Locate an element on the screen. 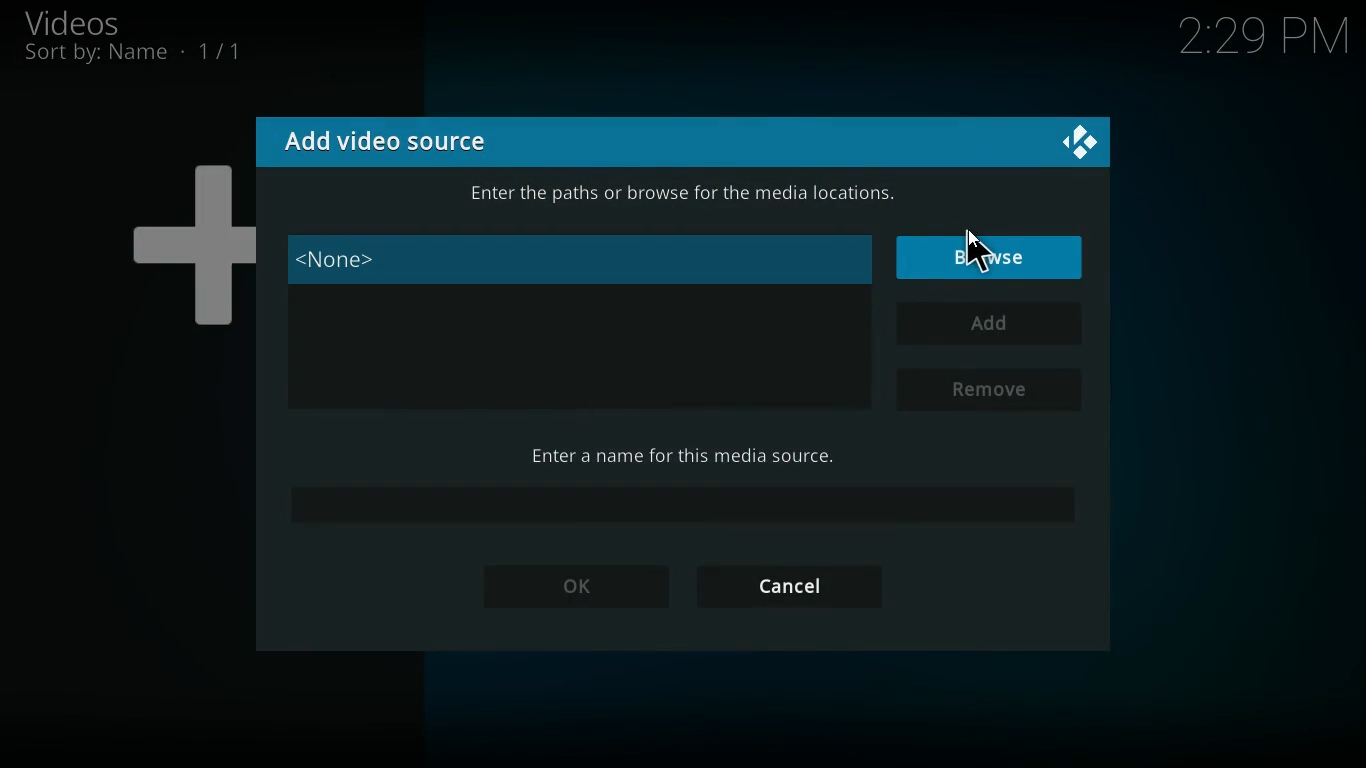 This screenshot has height=768, width=1366. browse is located at coordinates (992, 254).